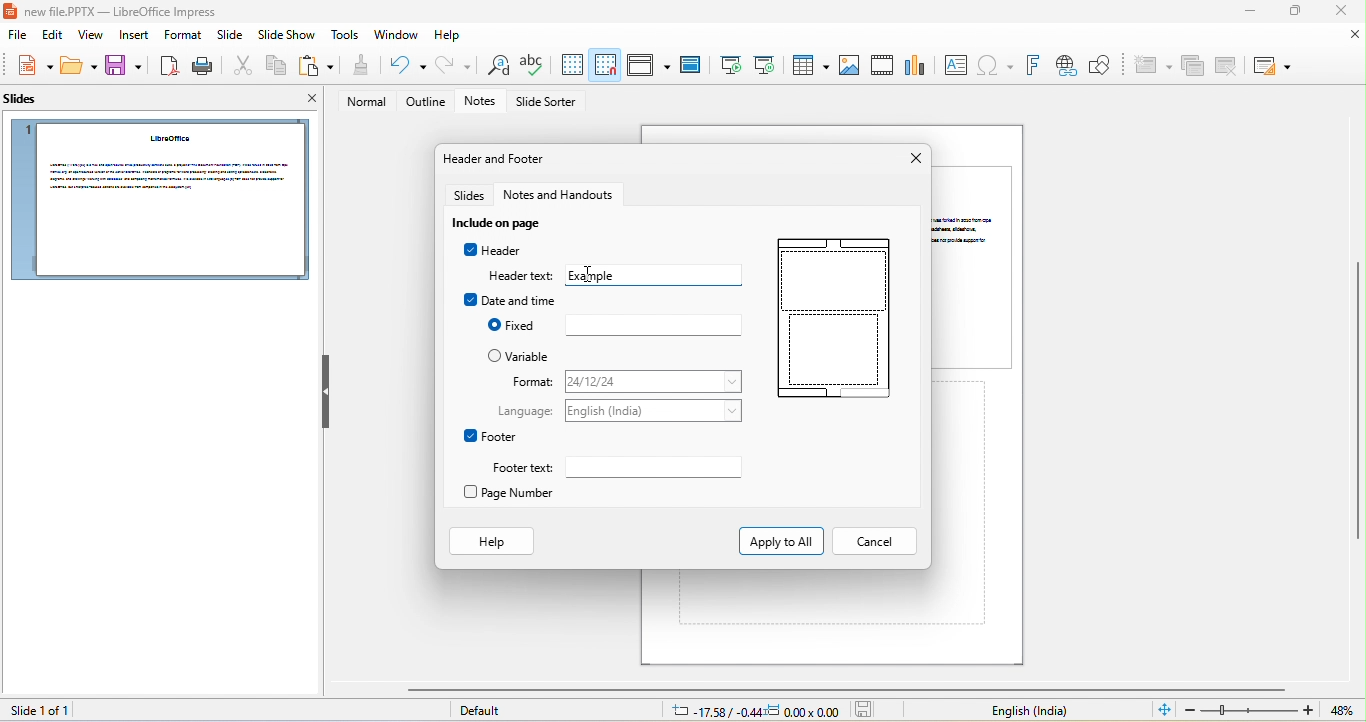 Image resolution: width=1366 pixels, height=722 pixels. I want to click on spelling, so click(532, 66).